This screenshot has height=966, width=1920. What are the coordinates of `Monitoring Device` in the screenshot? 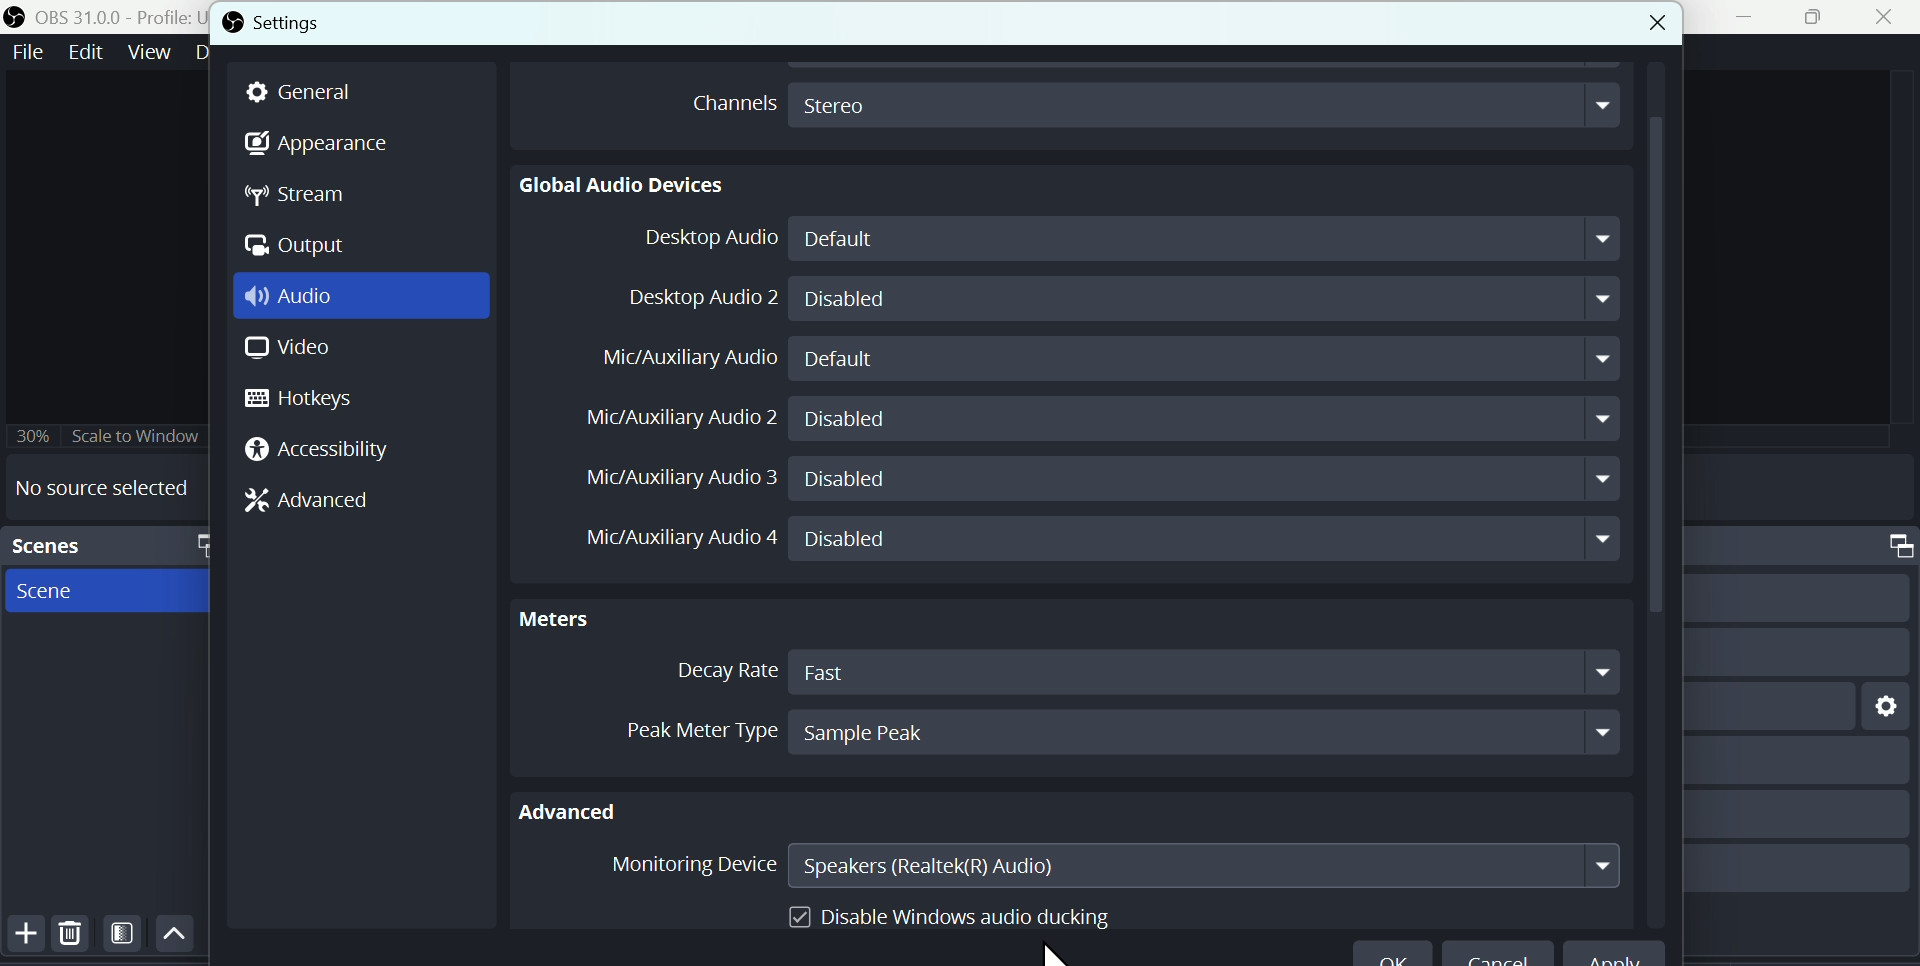 It's located at (688, 868).